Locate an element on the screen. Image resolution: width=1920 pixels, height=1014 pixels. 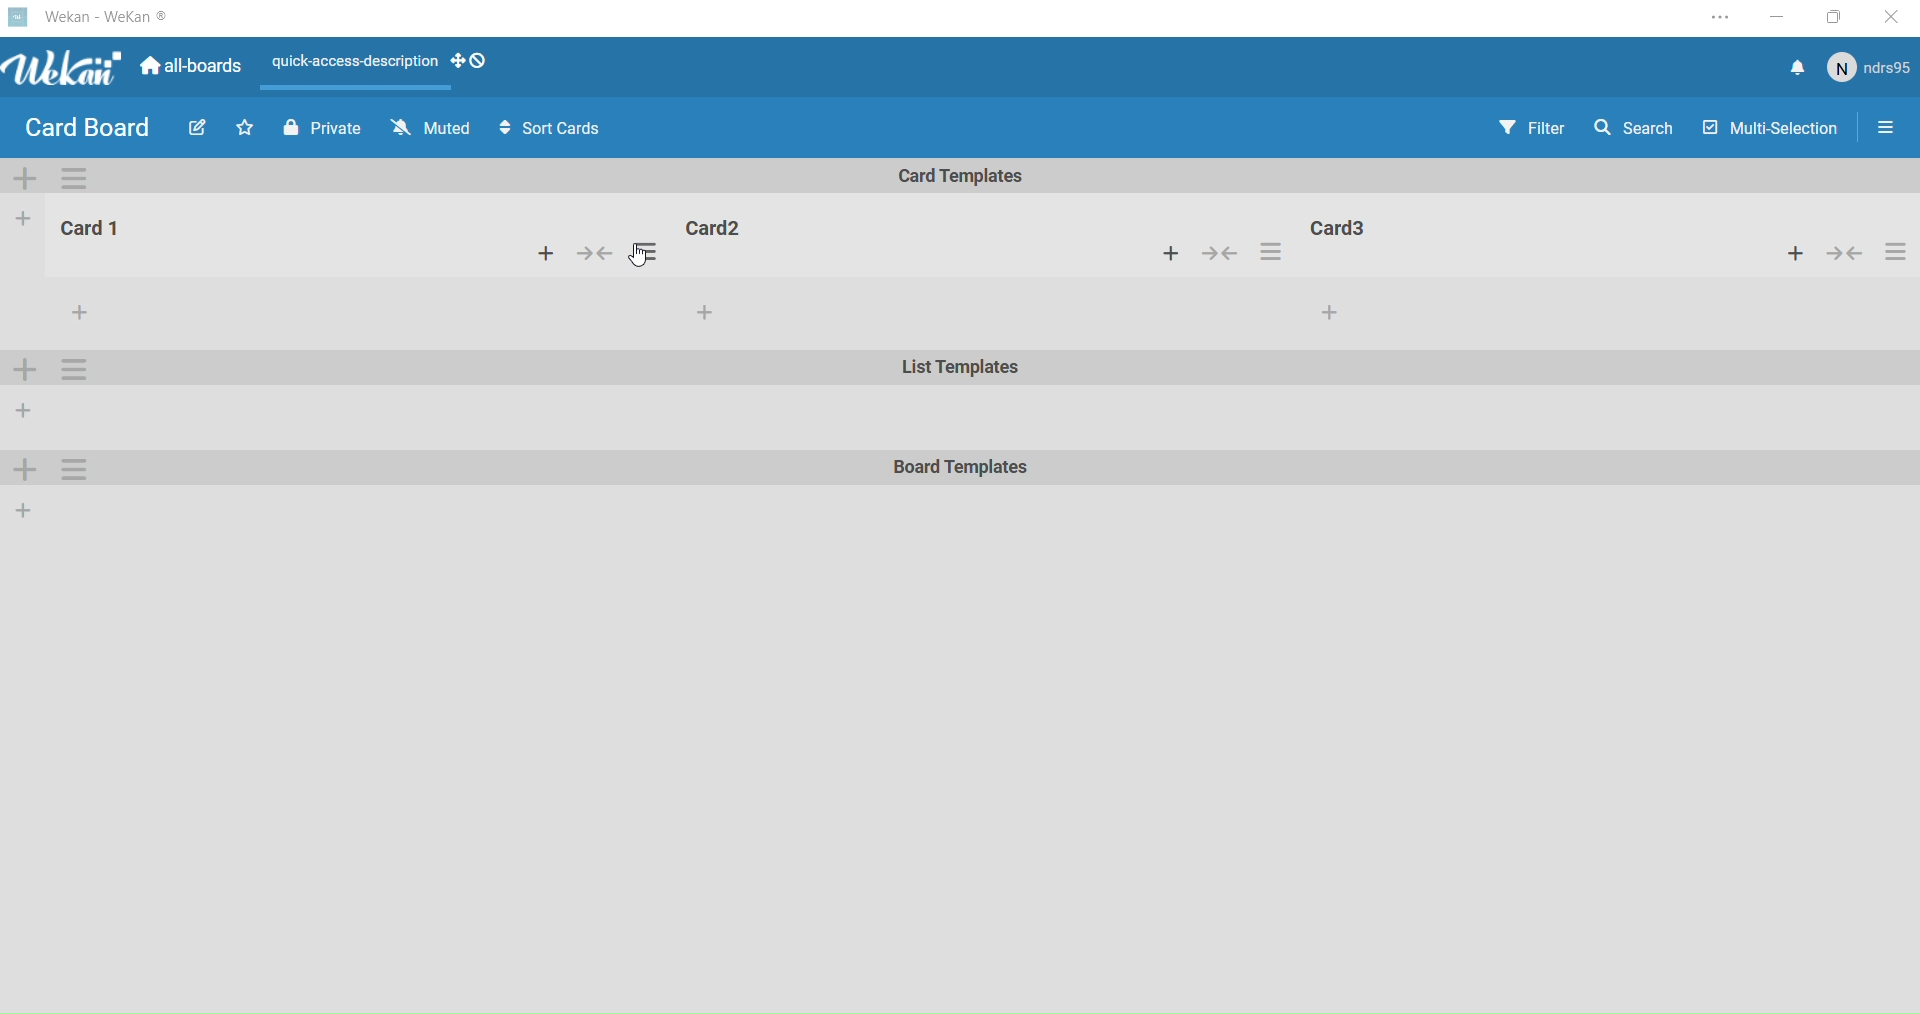
user is located at coordinates (1871, 72).